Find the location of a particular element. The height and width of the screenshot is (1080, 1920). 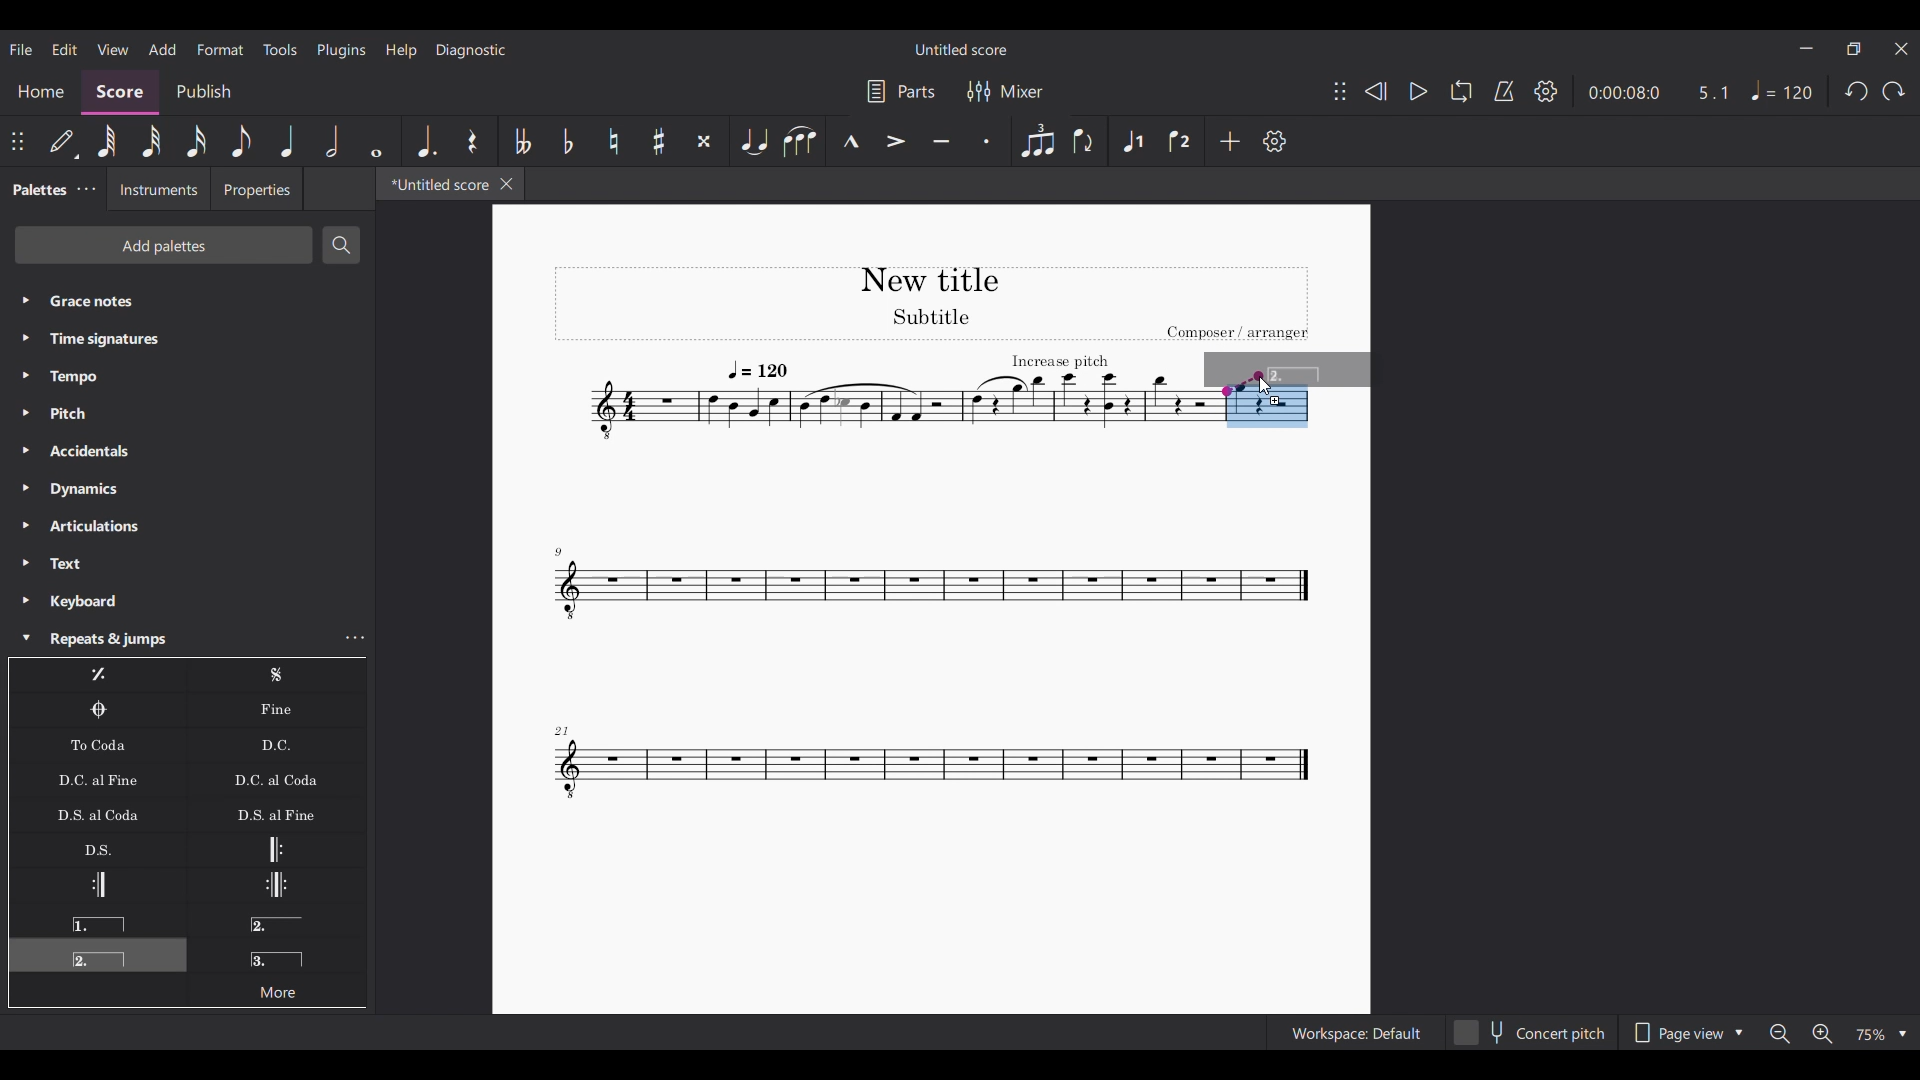

Palette settings is located at coordinates (86, 189).